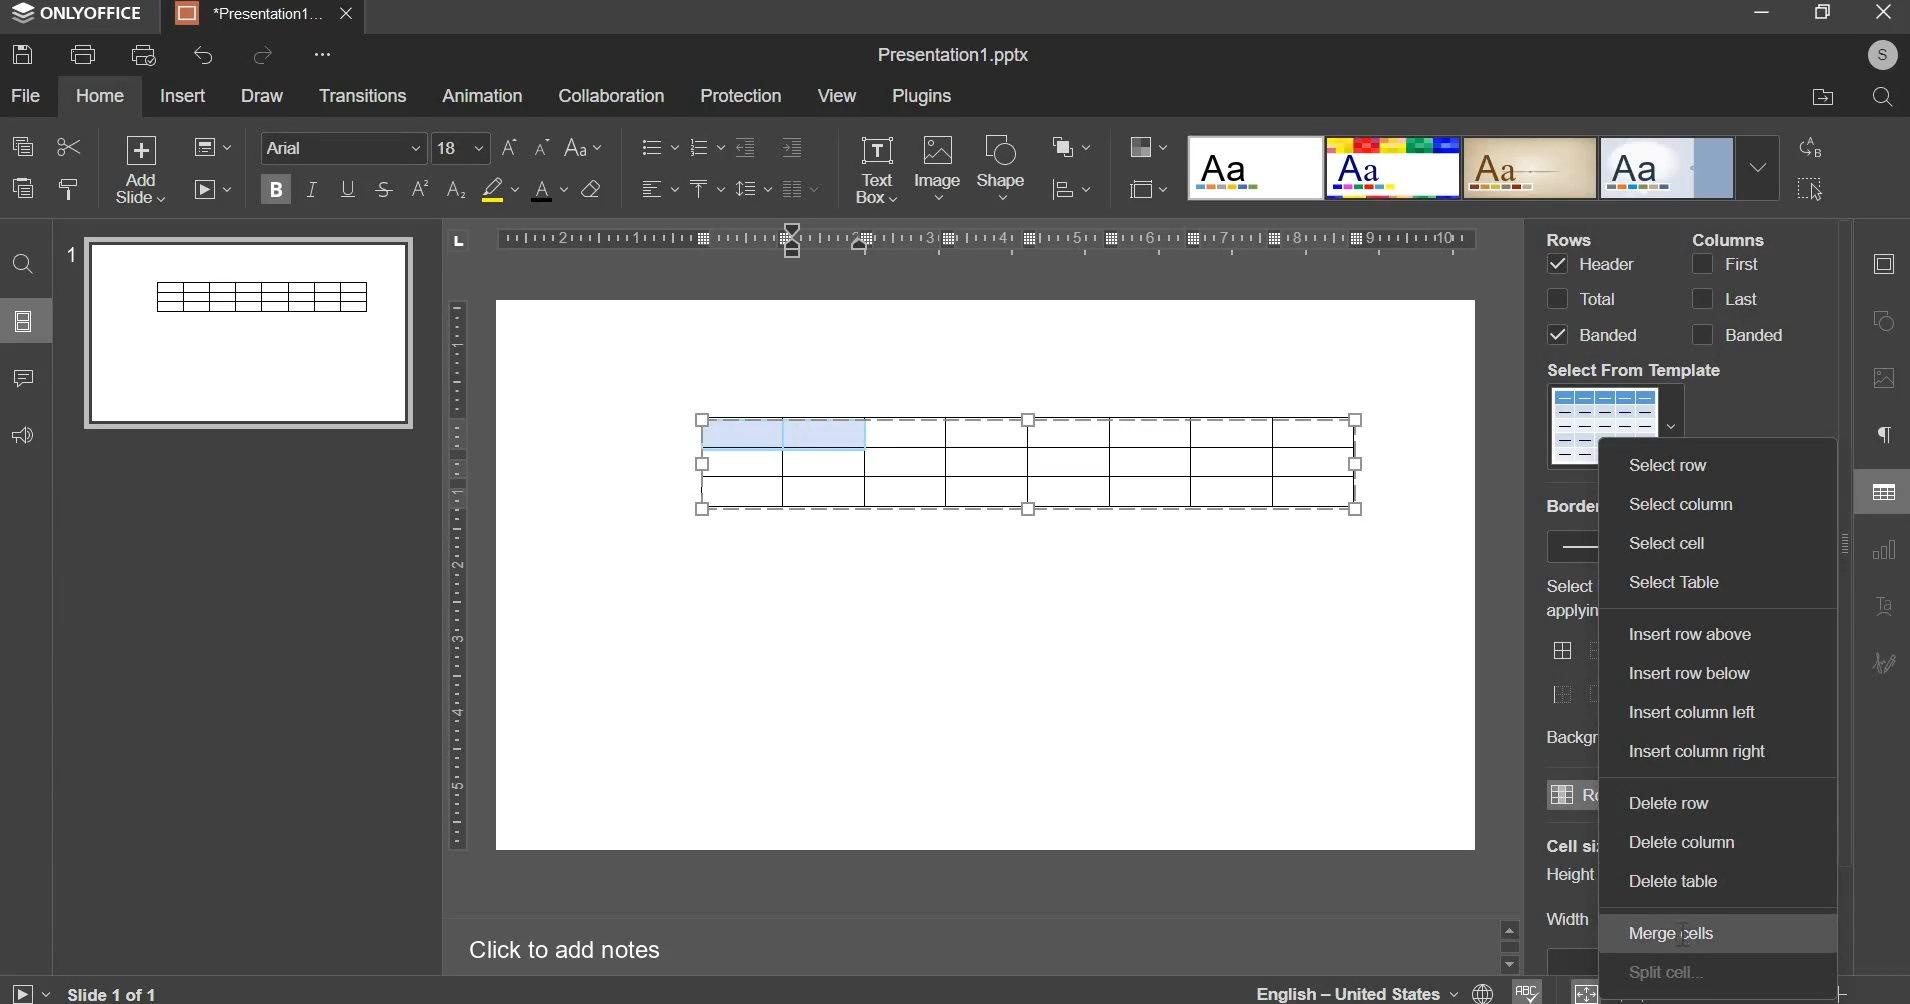 The image size is (1910, 1004). I want to click on text color, so click(548, 190).